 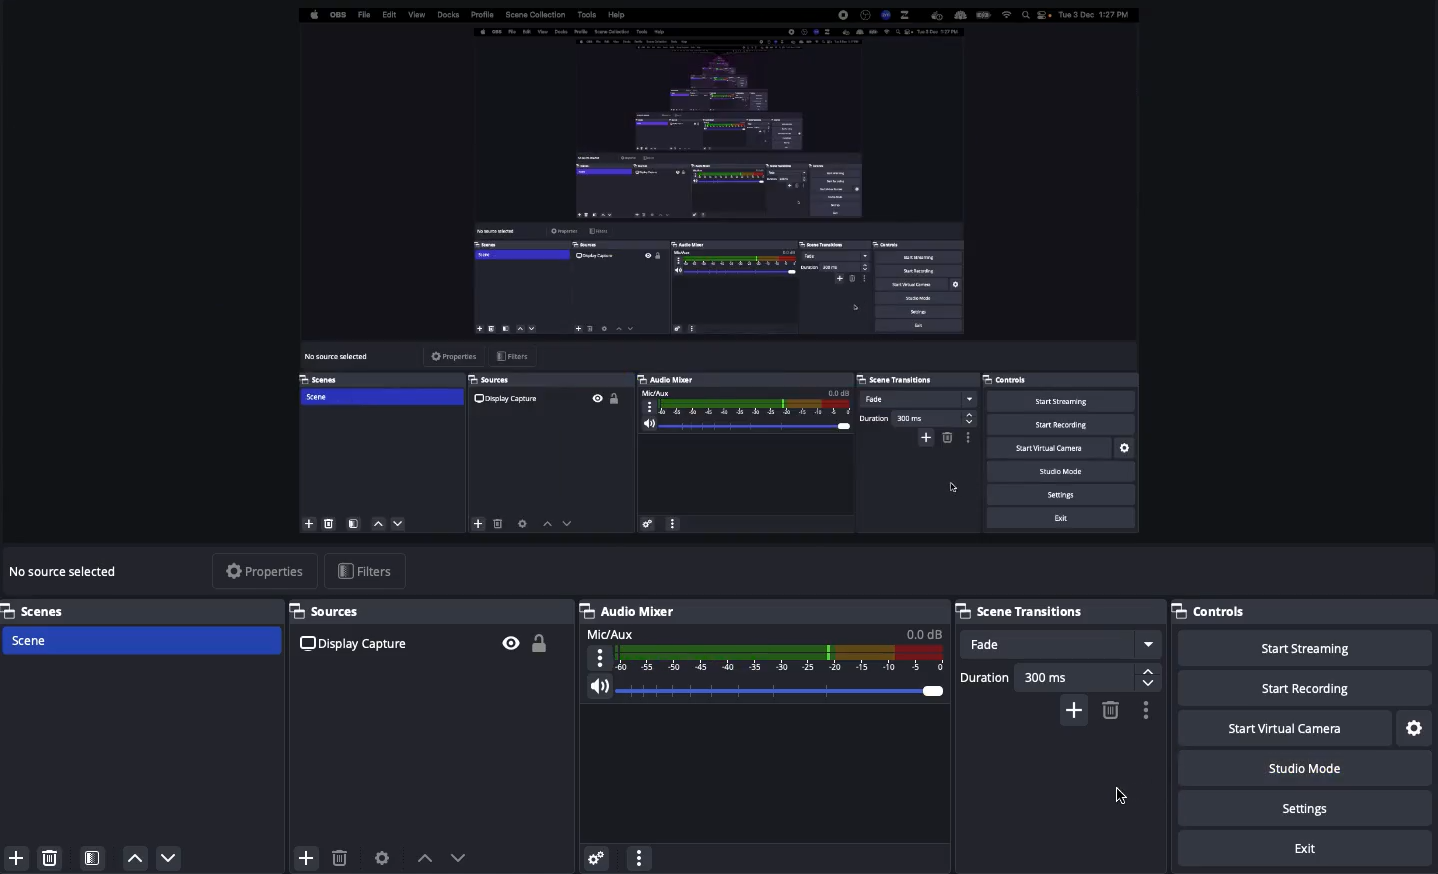 I want to click on Start recording, so click(x=1303, y=687).